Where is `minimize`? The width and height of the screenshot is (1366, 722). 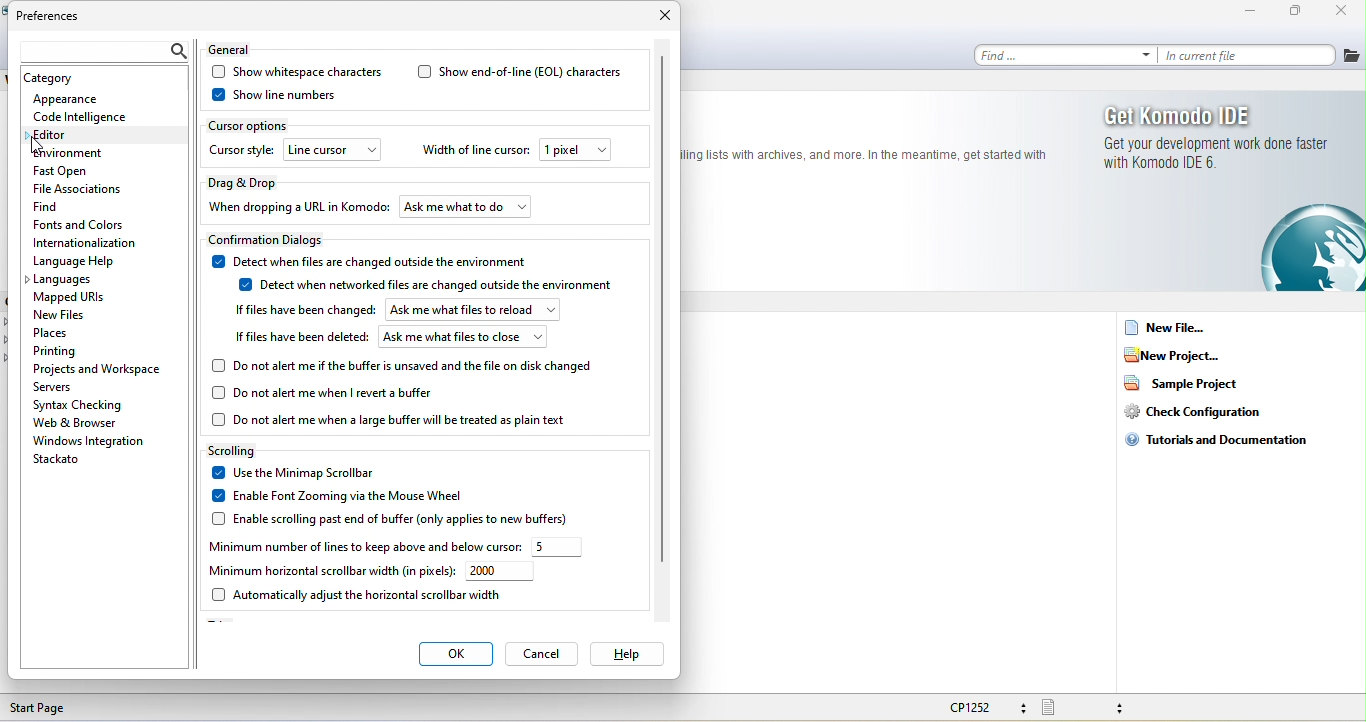 minimize is located at coordinates (1250, 12).